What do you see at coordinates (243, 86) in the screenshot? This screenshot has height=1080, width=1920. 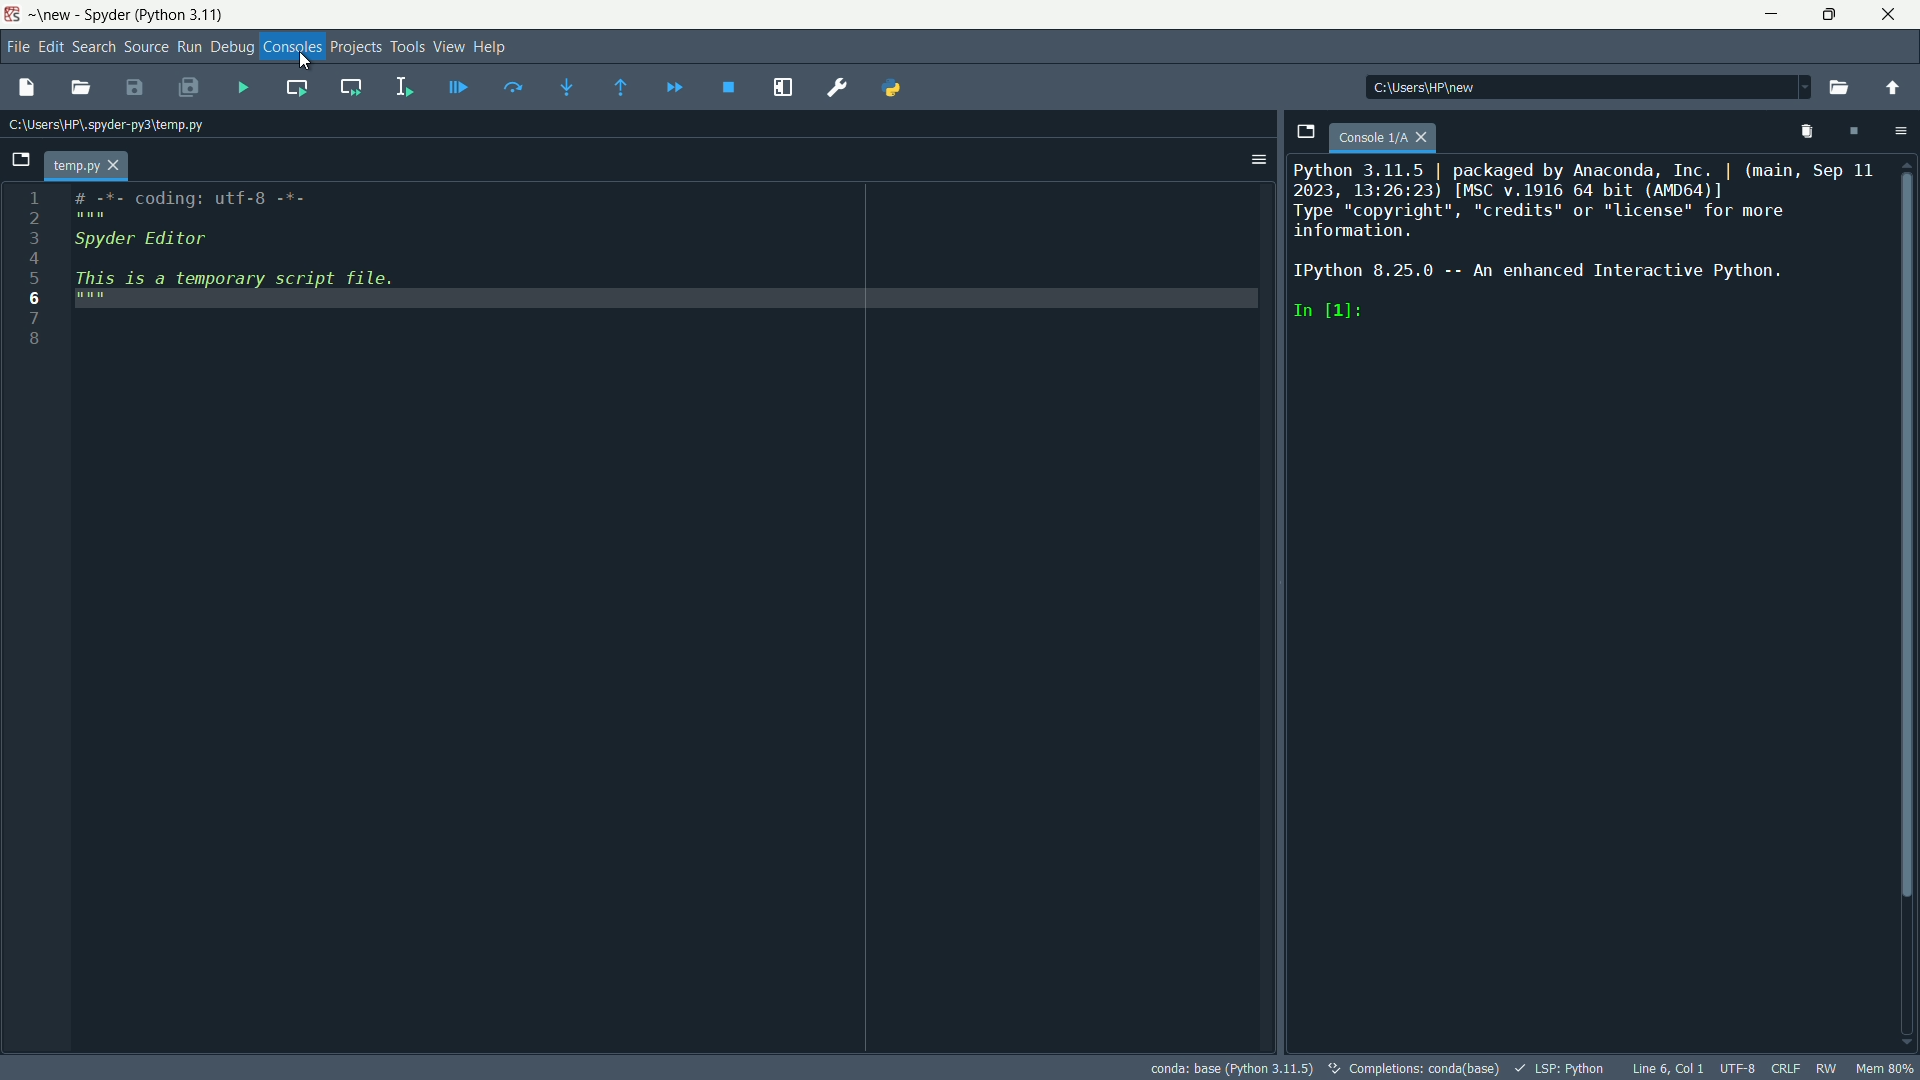 I see `run files` at bounding box center [243, 86].